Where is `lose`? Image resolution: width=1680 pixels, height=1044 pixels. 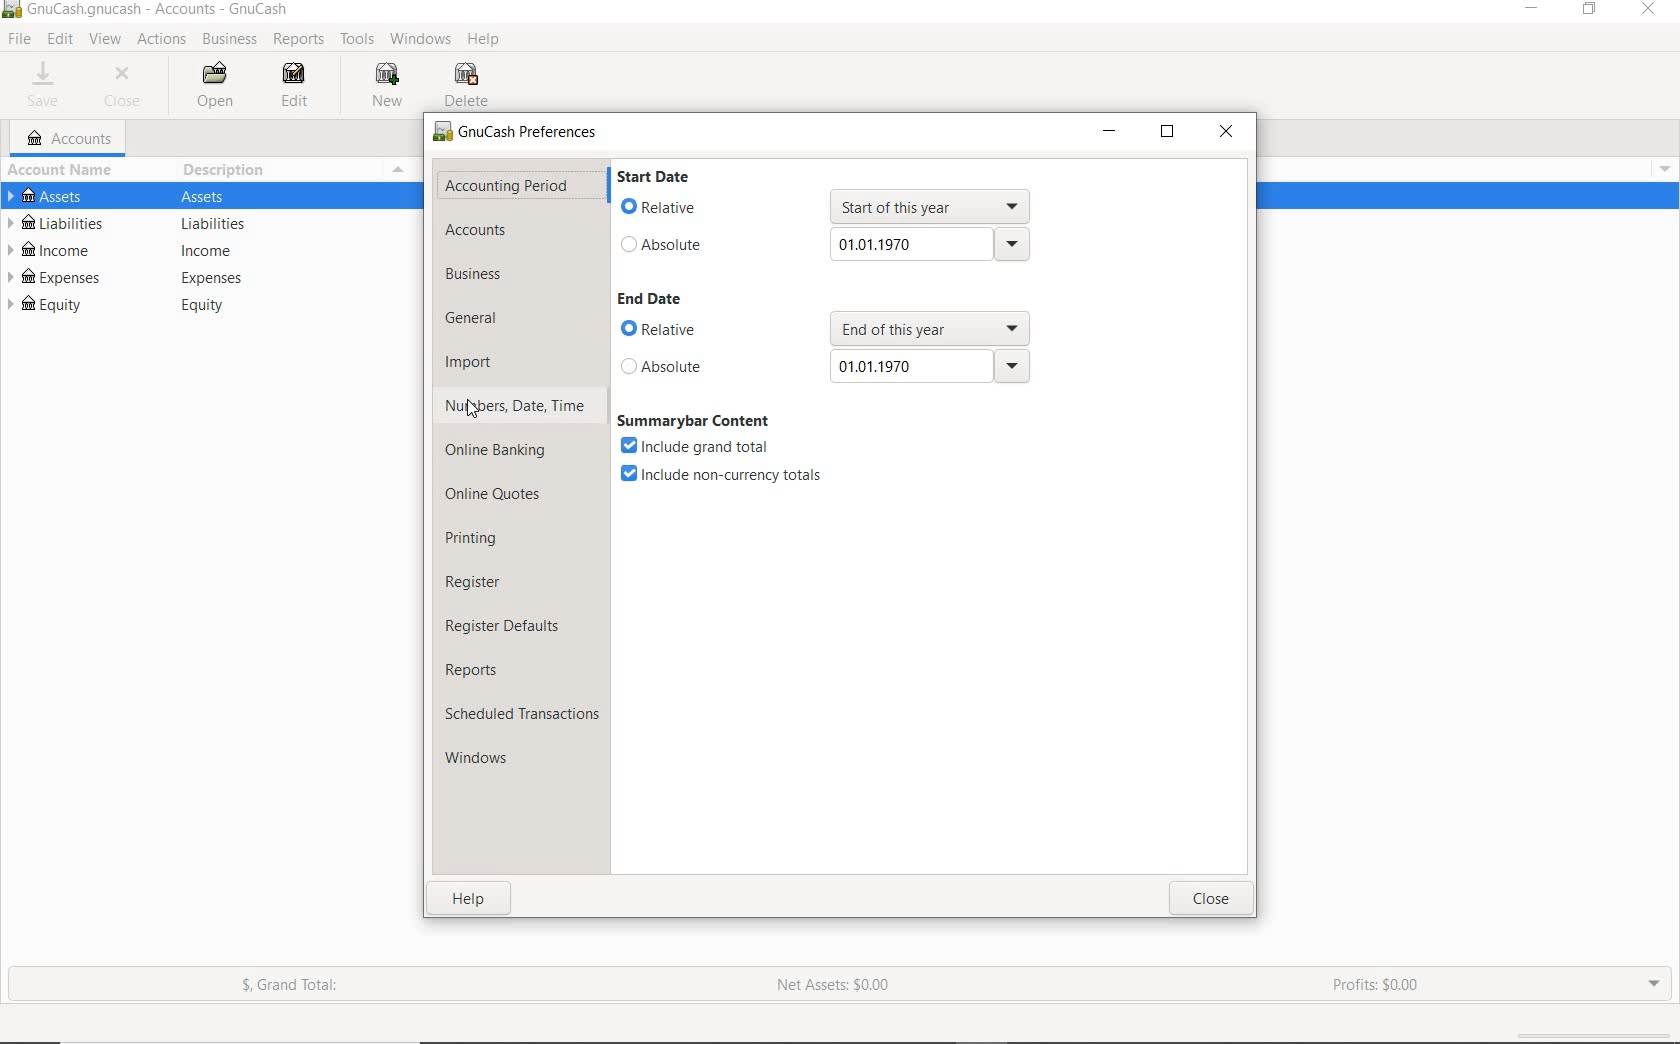 lose is located at coordinates (1213, 898).